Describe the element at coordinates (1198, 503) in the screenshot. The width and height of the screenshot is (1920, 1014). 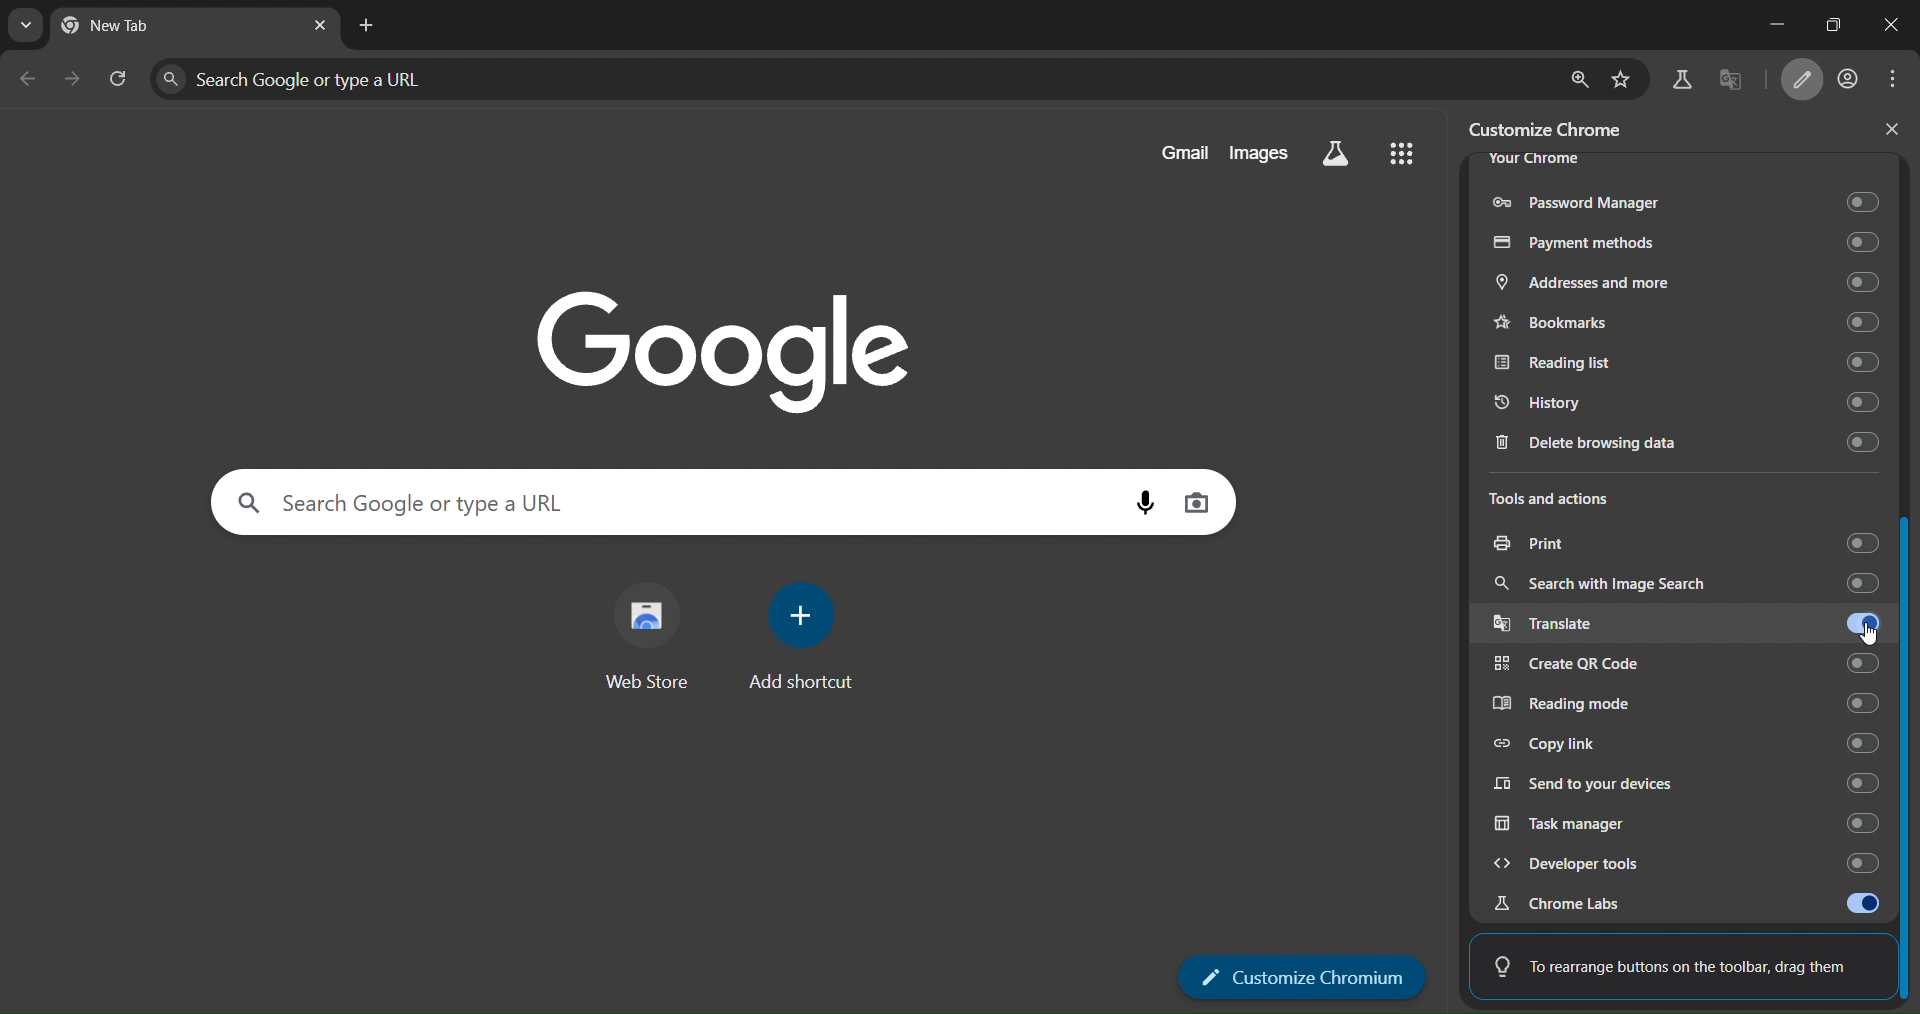
I see `image search` at that location.